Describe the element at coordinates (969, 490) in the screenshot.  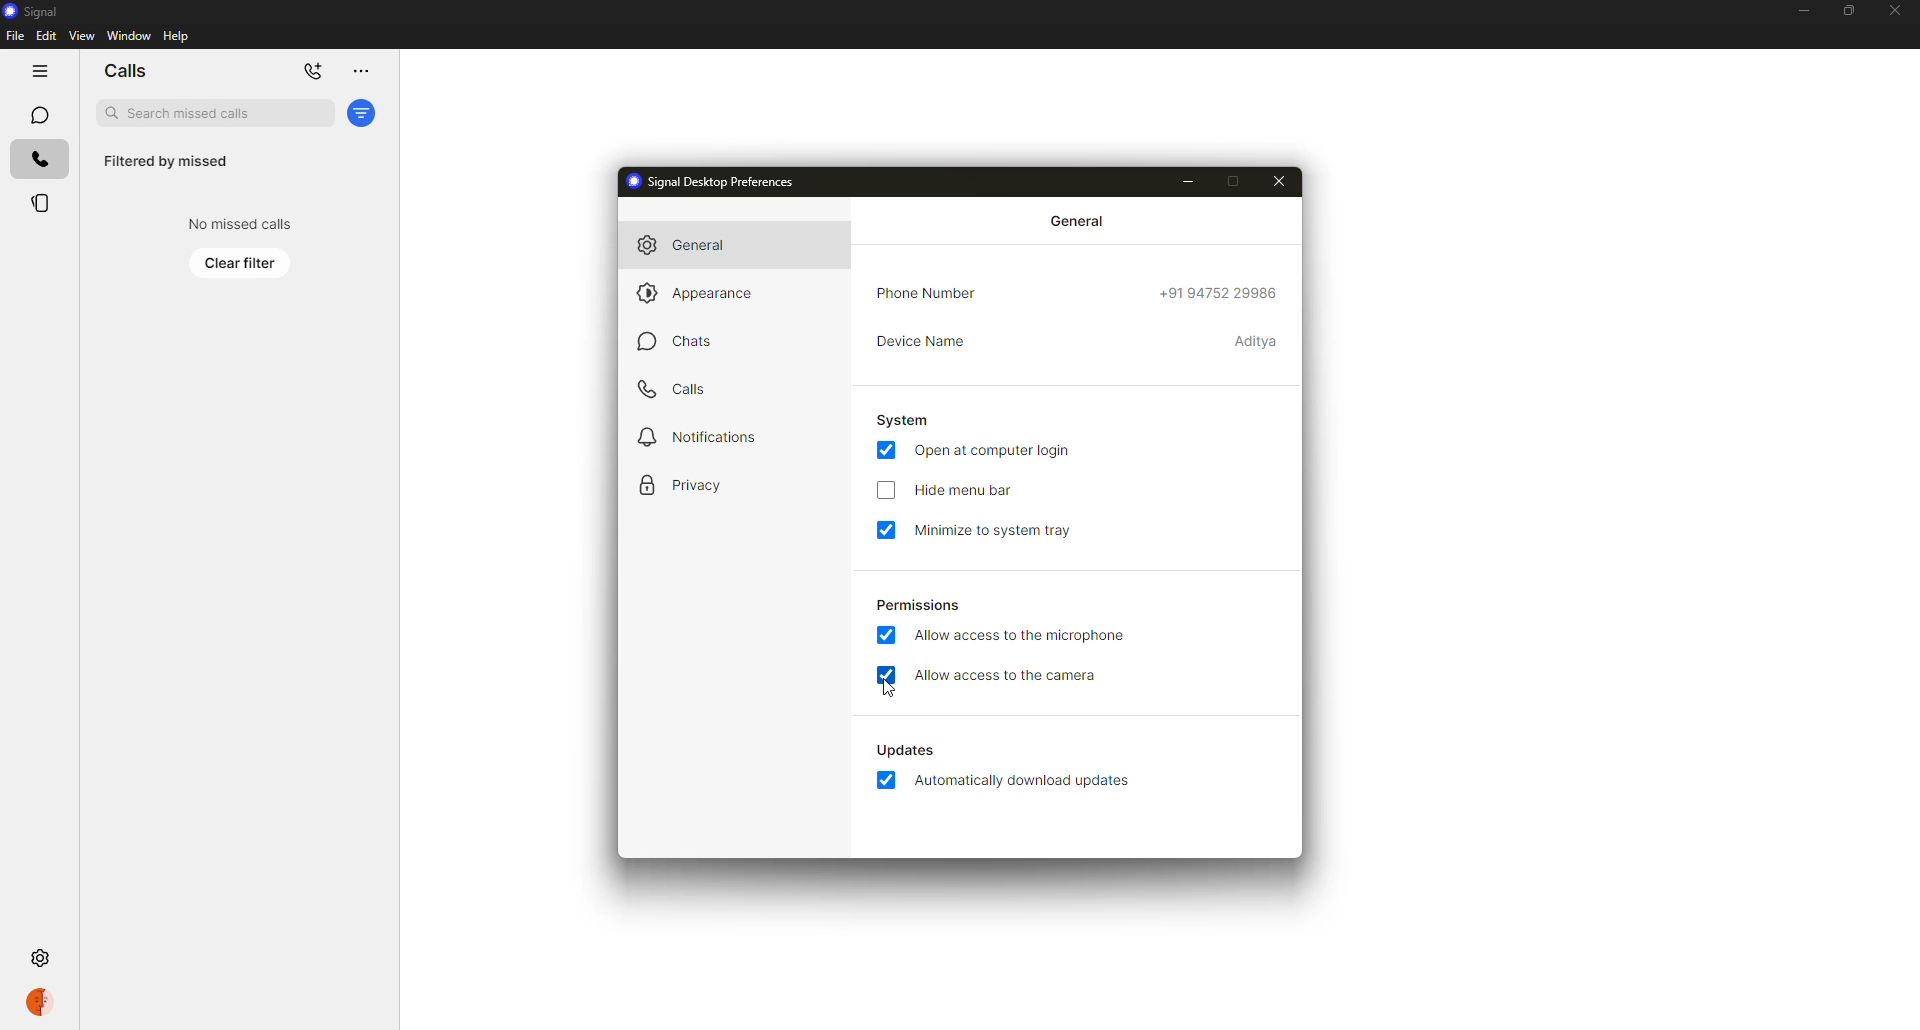
I see `hide menu bar` at that location.